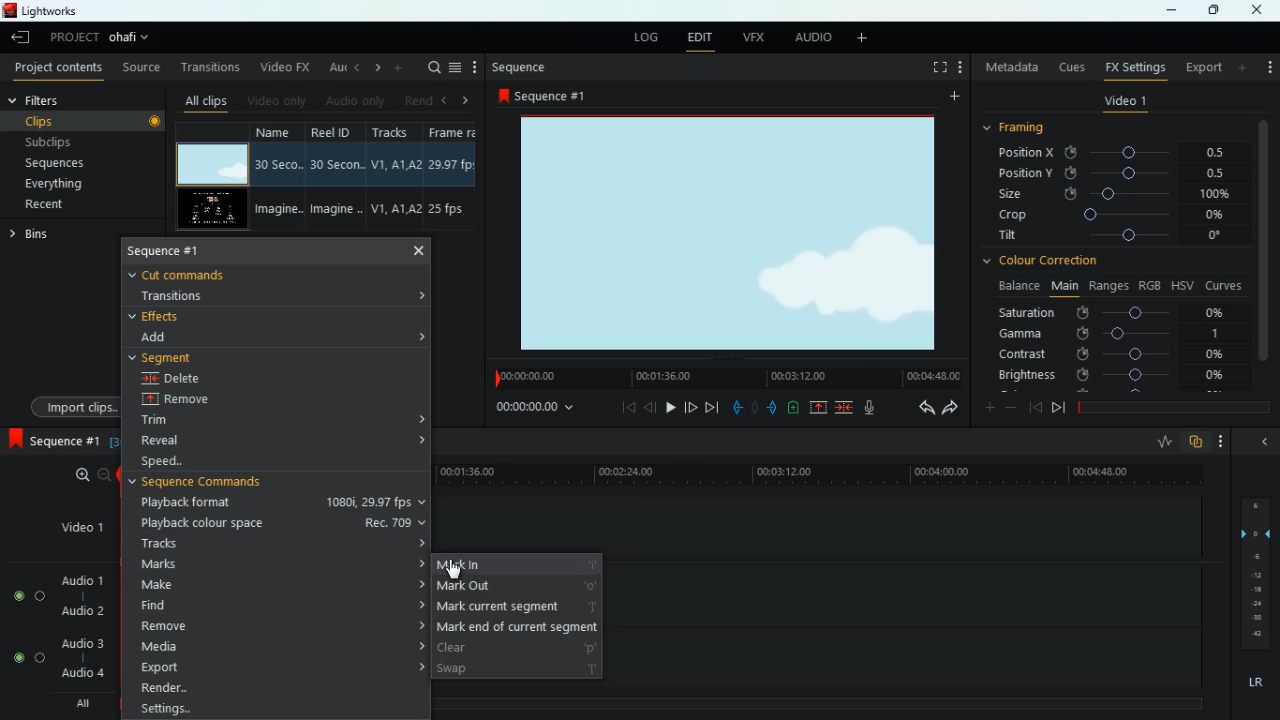  What do you see at coordinates (66, 99) in the screenshot?
I see `filters` at bounding box center [66, 99].